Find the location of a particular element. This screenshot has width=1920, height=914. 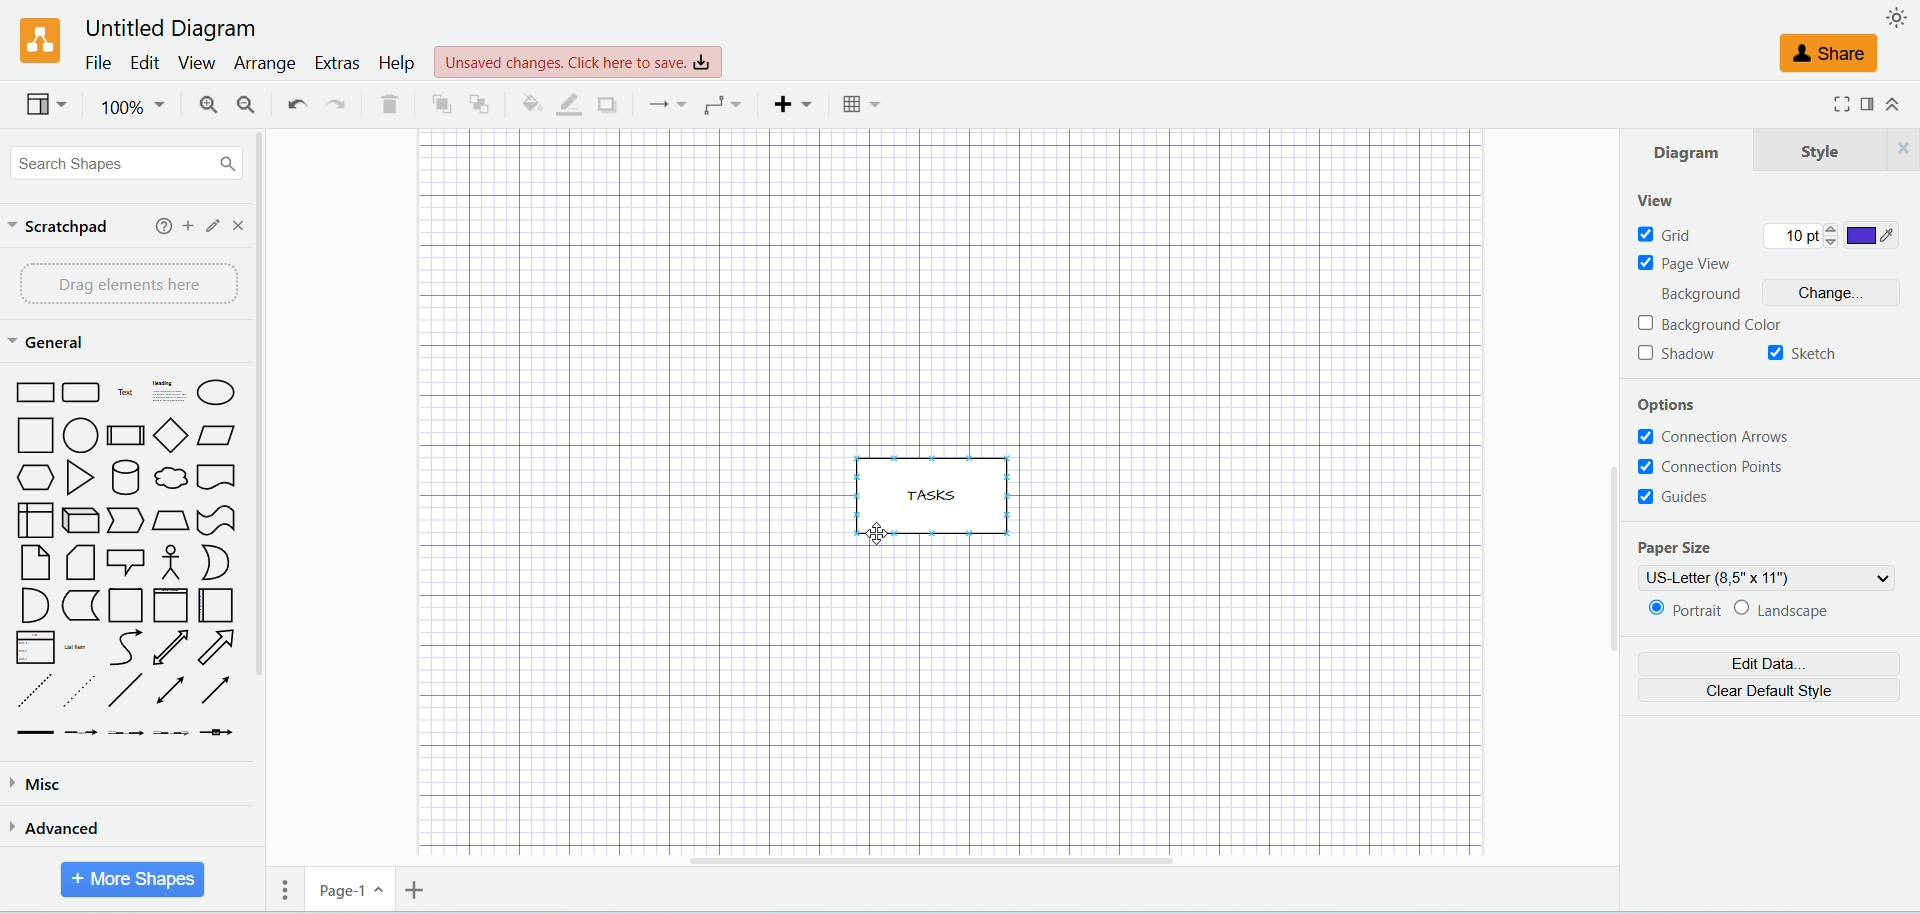

Rectangle is located at coordinates (32, 390).